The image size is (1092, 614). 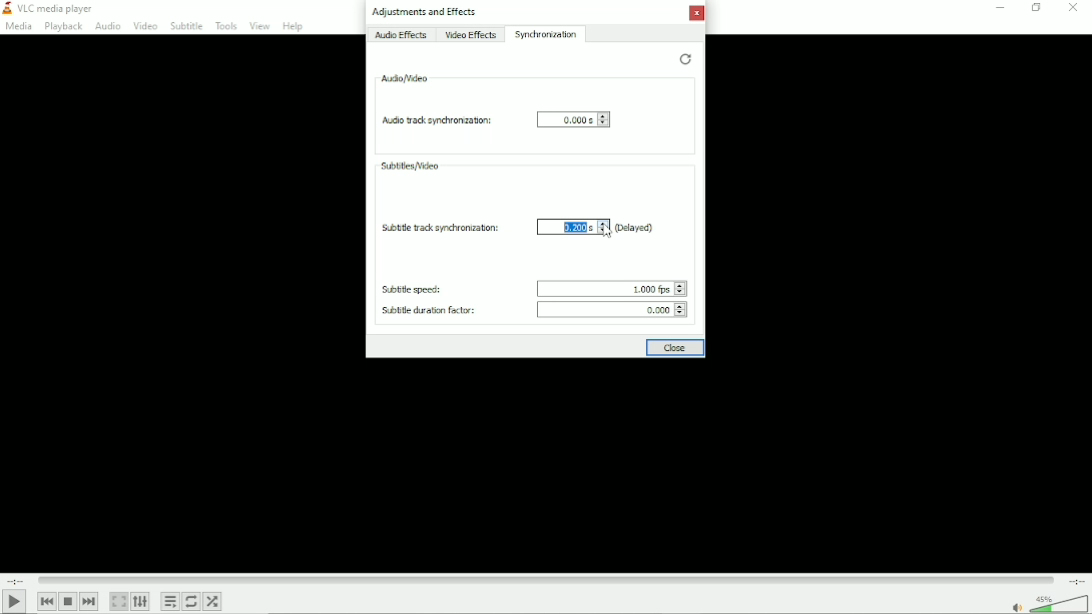 I want to click on View, so click(x=259, y=26).